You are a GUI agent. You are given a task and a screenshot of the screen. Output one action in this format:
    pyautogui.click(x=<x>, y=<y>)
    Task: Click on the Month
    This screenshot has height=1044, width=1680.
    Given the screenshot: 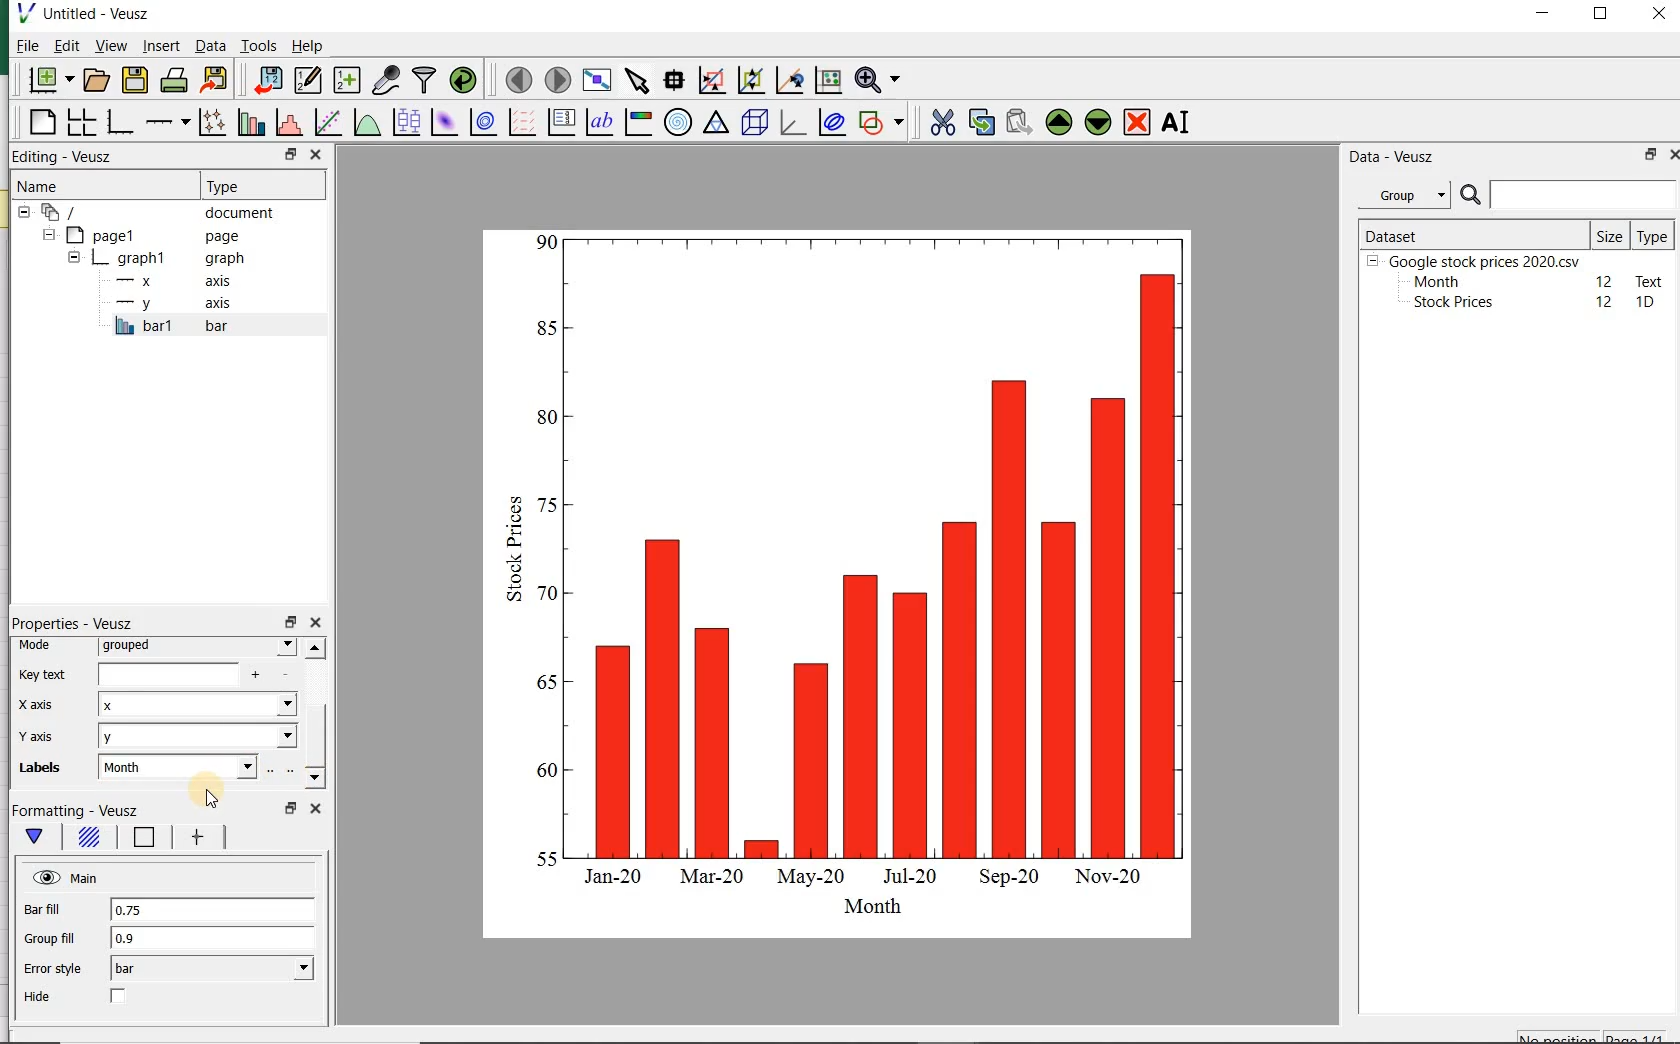 What is the action you would take?
    pyautogui.click(x=1435, y=282)
    